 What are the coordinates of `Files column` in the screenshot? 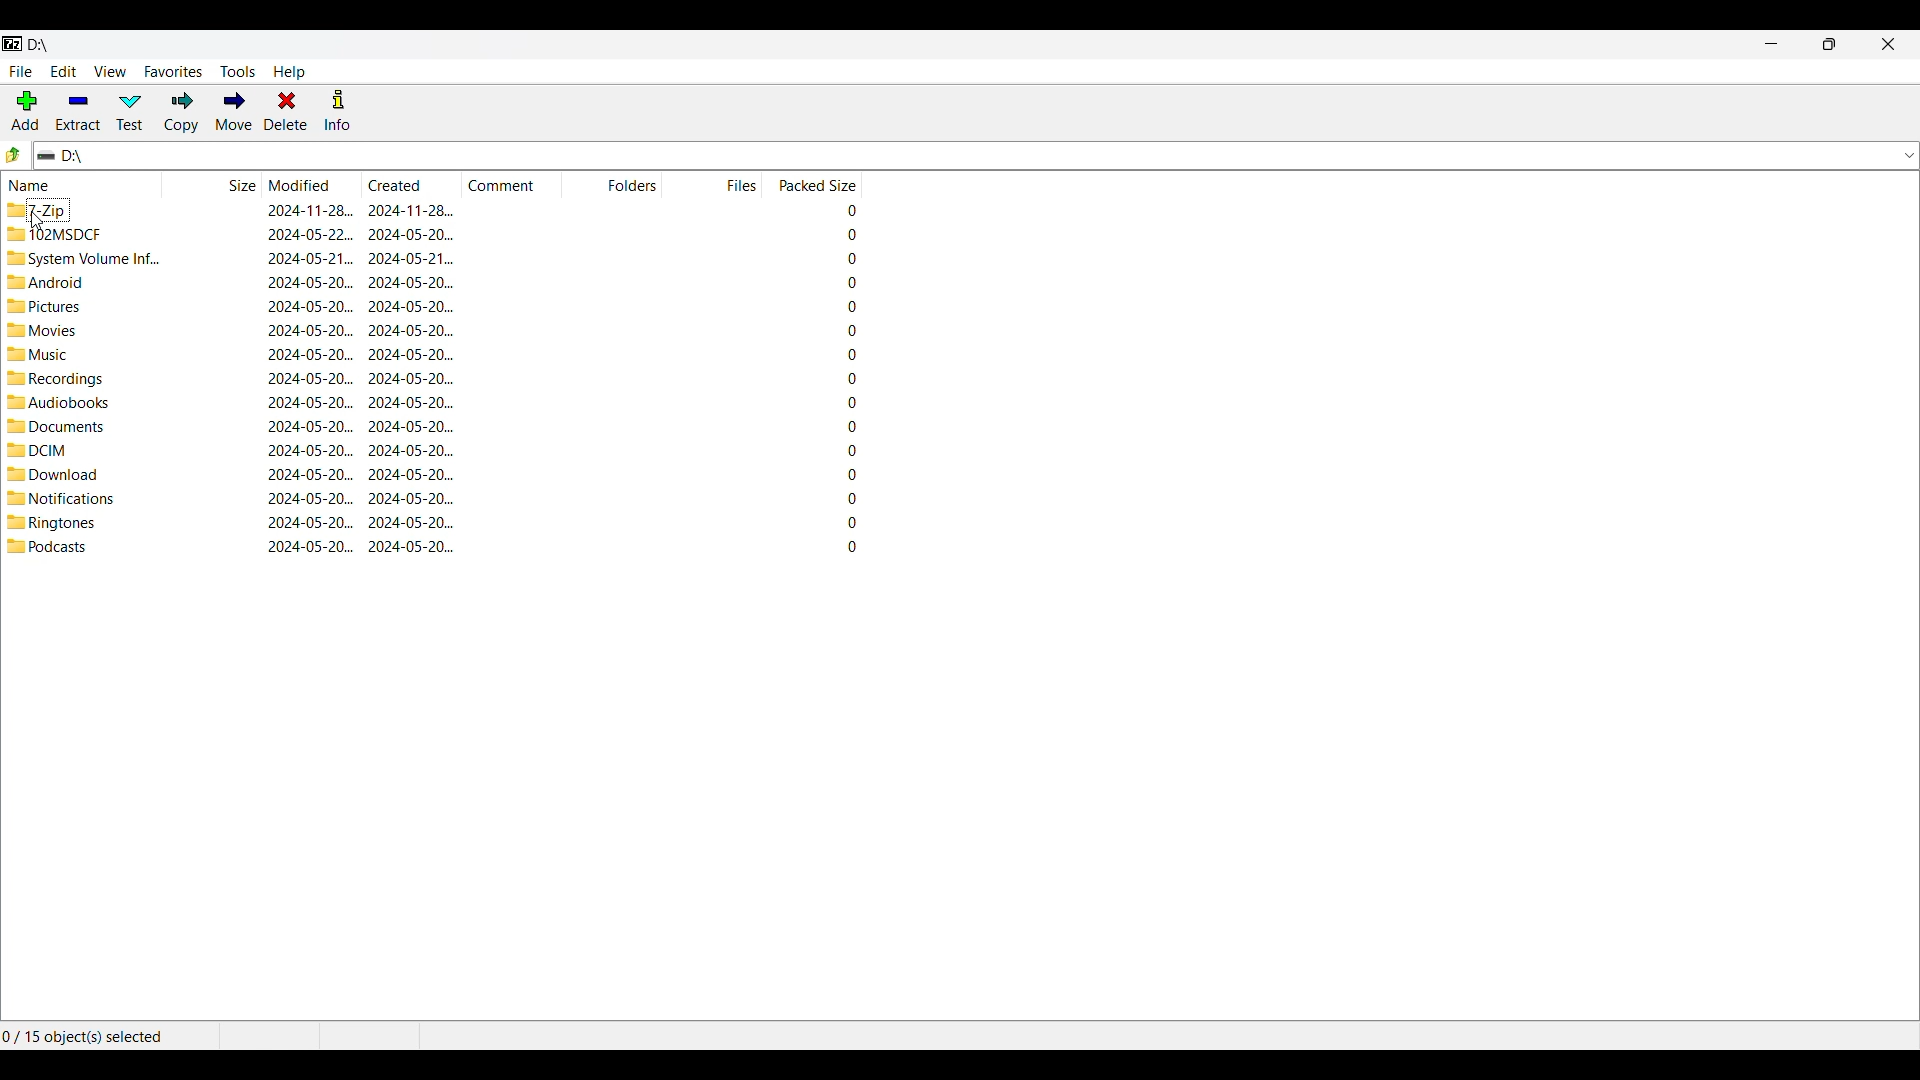 It's located at (712, 184).